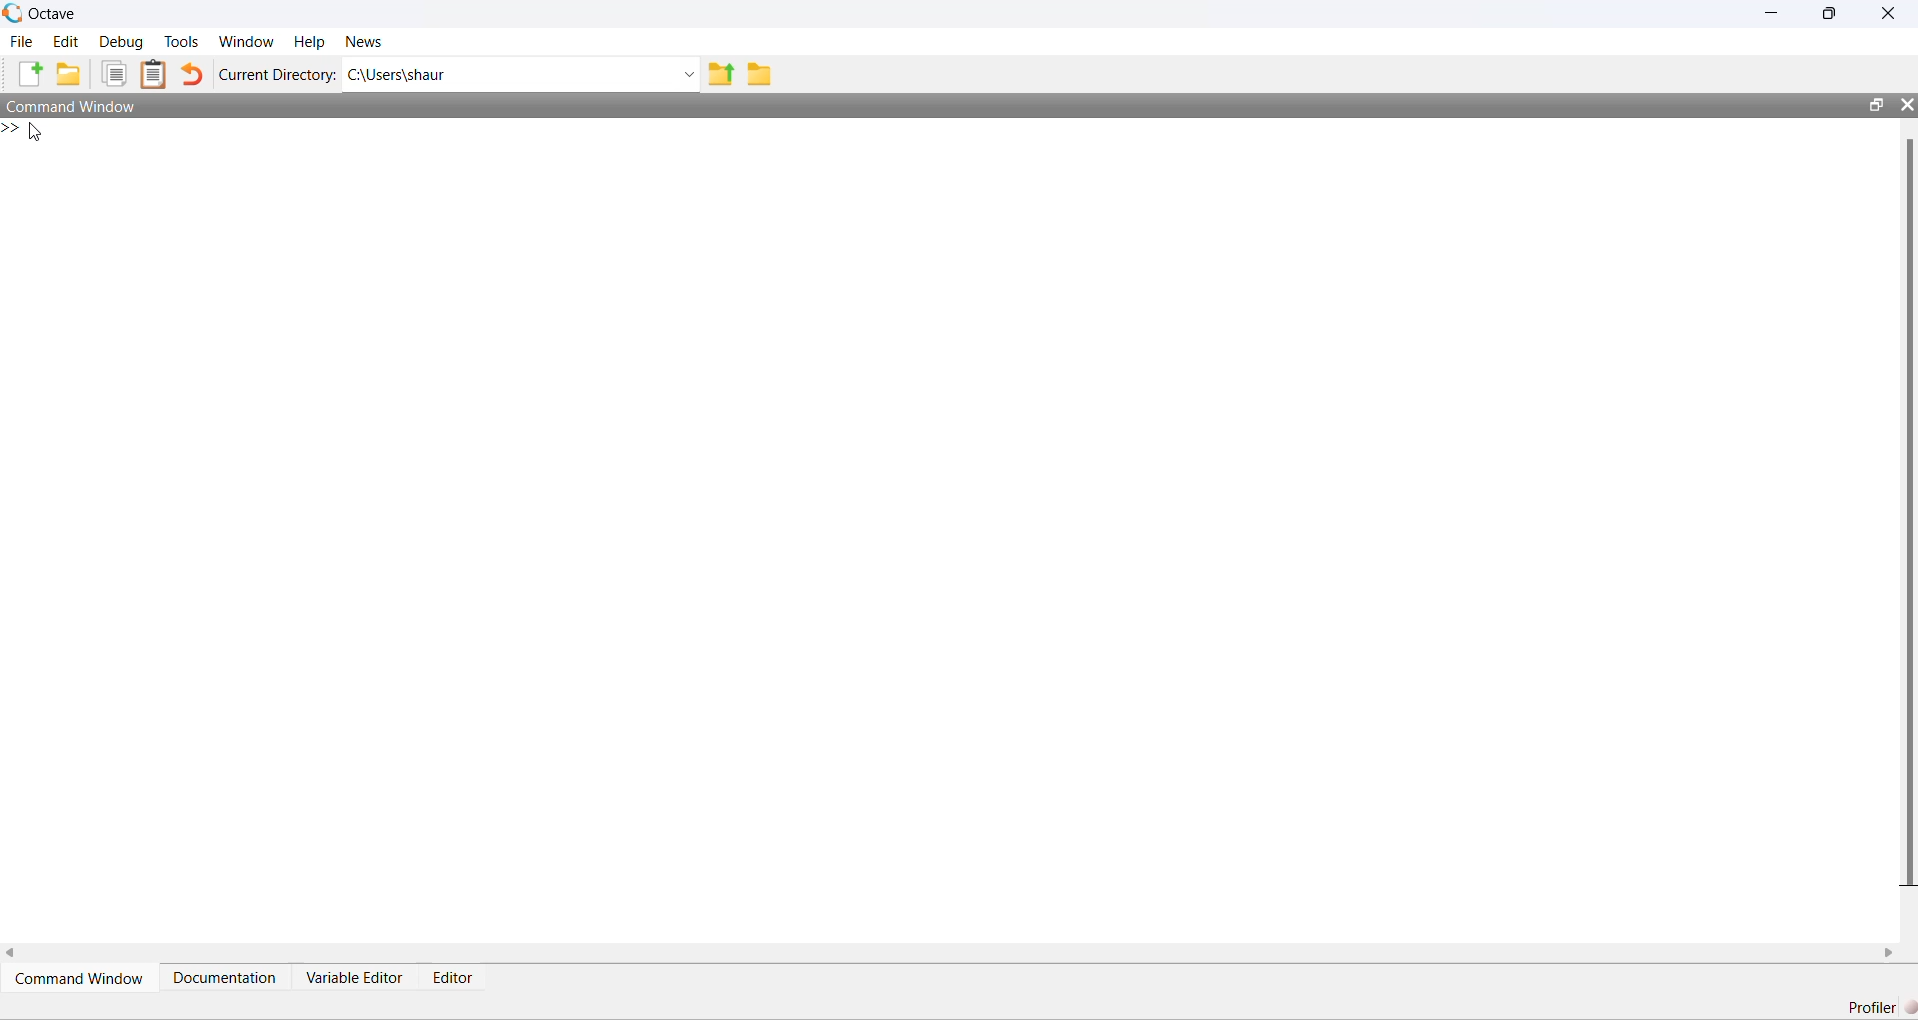 This screenshot has width=1918, height=1020. Describe the element at coordinates (355, 976) in the screenshot. I see `Variable Editor` at that location.